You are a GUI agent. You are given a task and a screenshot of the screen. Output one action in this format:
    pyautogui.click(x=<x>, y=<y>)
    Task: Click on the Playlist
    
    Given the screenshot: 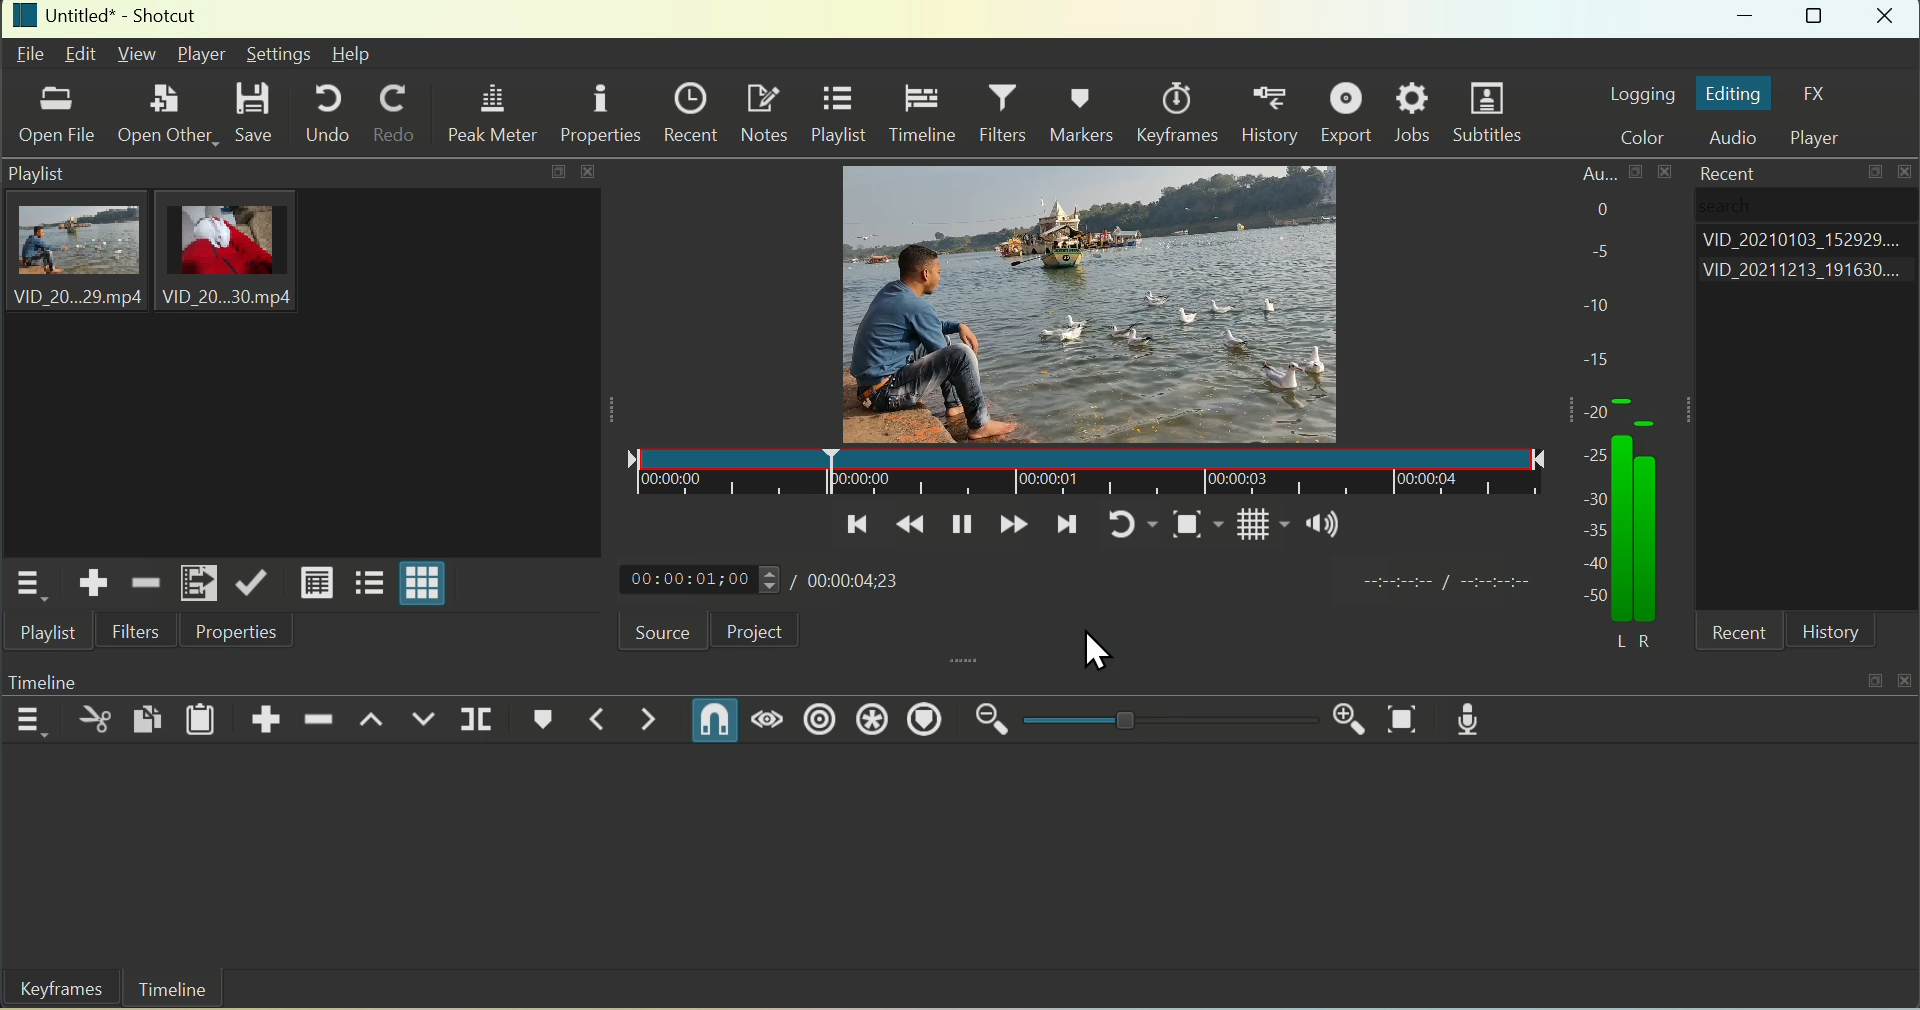 What is the action you would take?
    pyautogui.click(x=52, y=634)
    